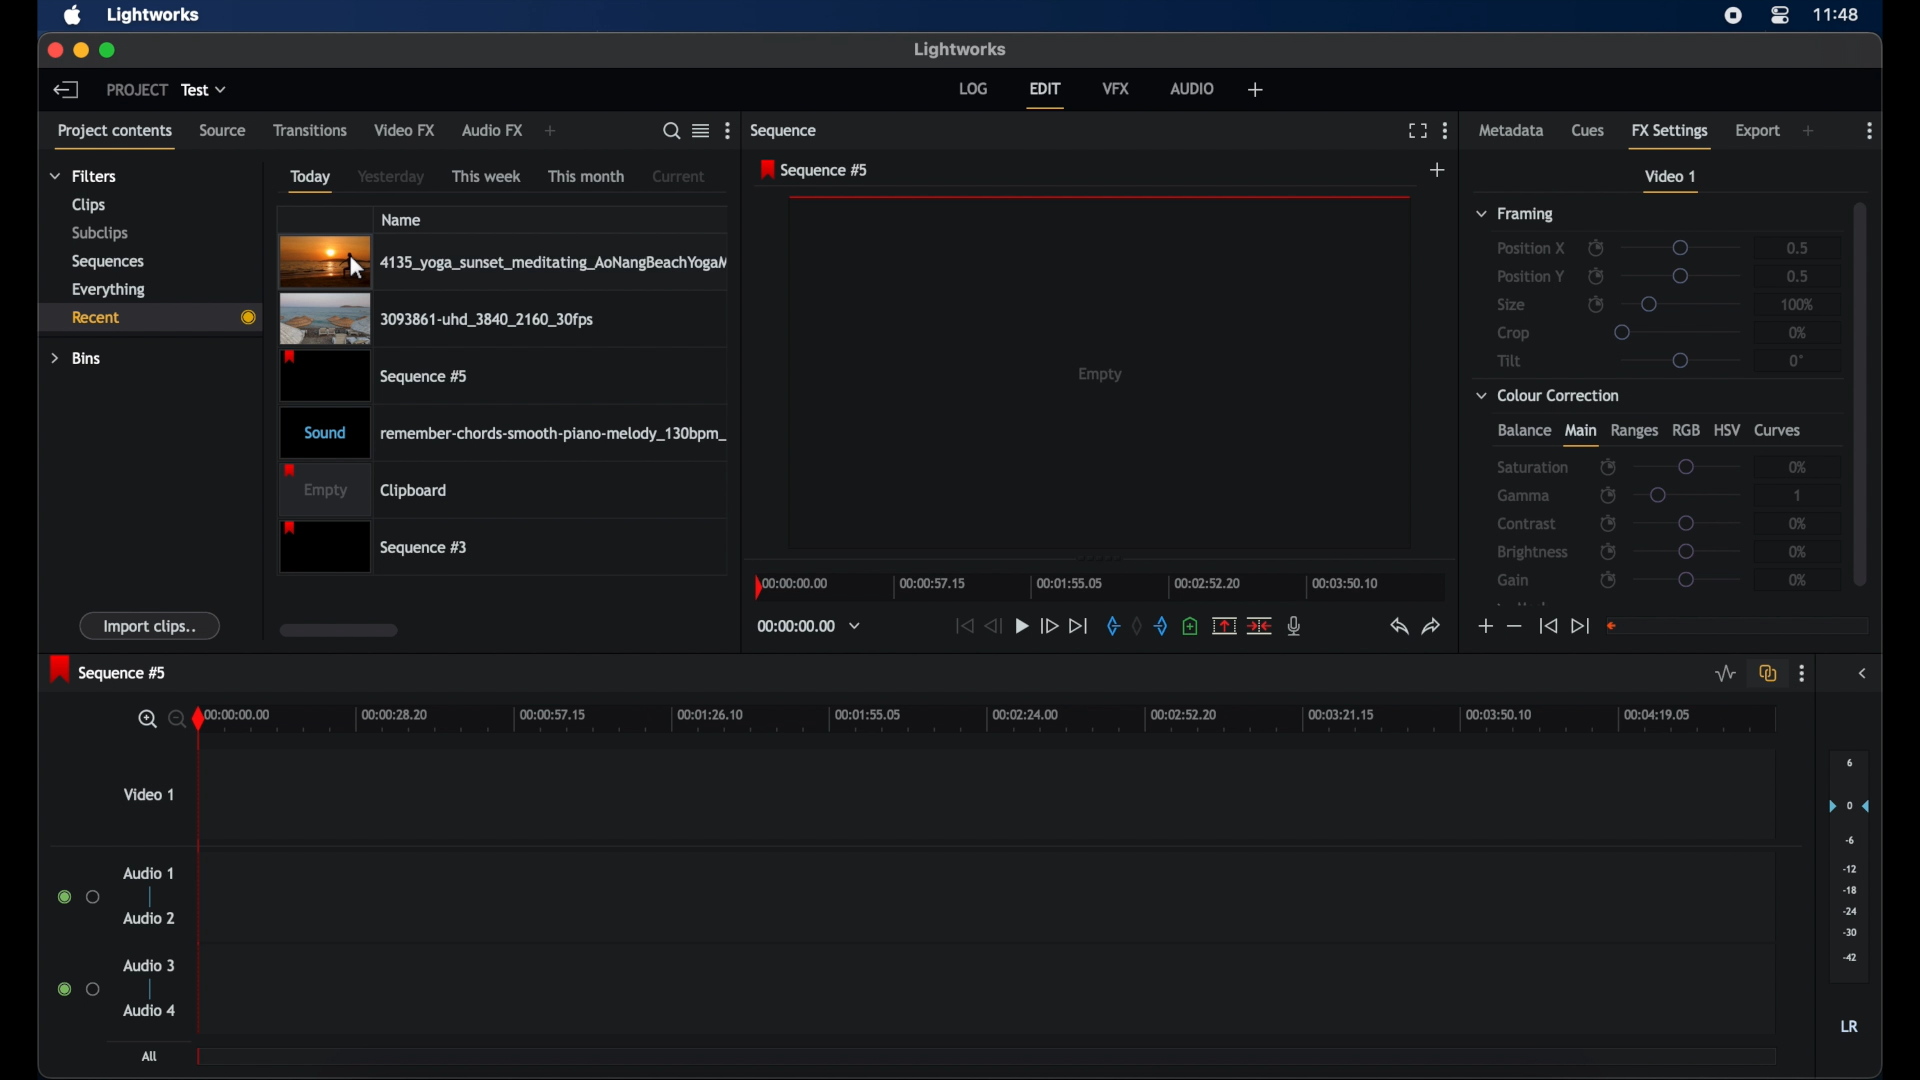  Describe the element at coordinates (1607, 580) in the screenshot. I see `enable/disable keyframes` at that location.